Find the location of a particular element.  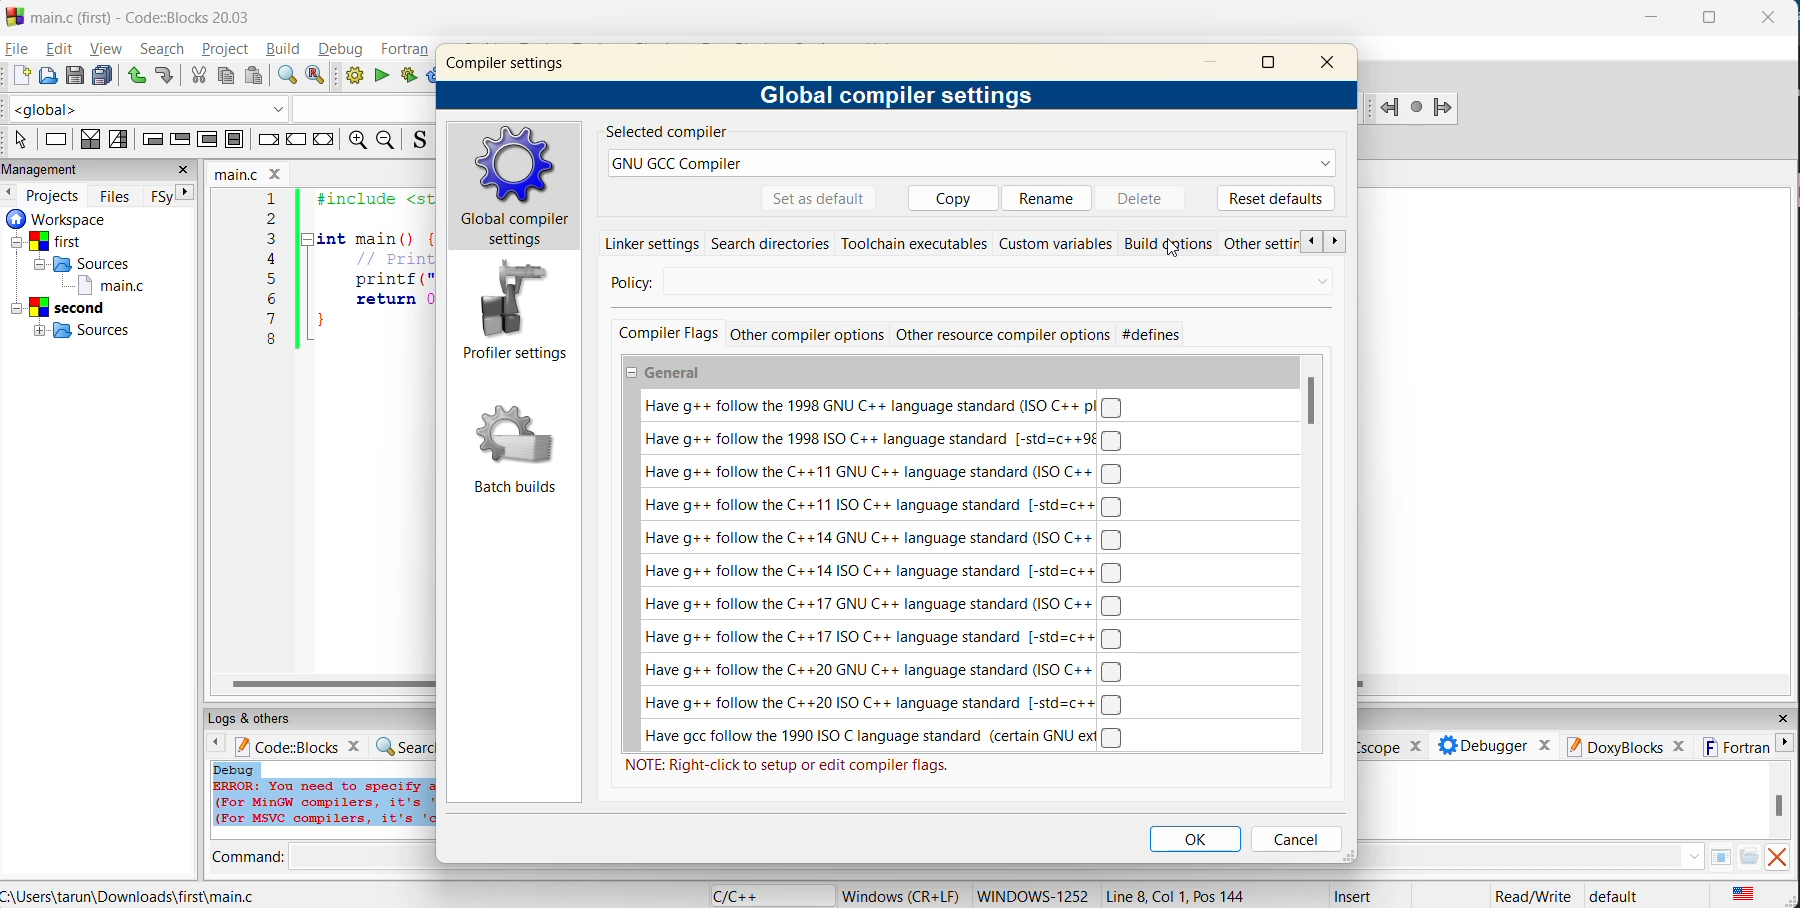

Jump back is located at coordinates (1387, 108).